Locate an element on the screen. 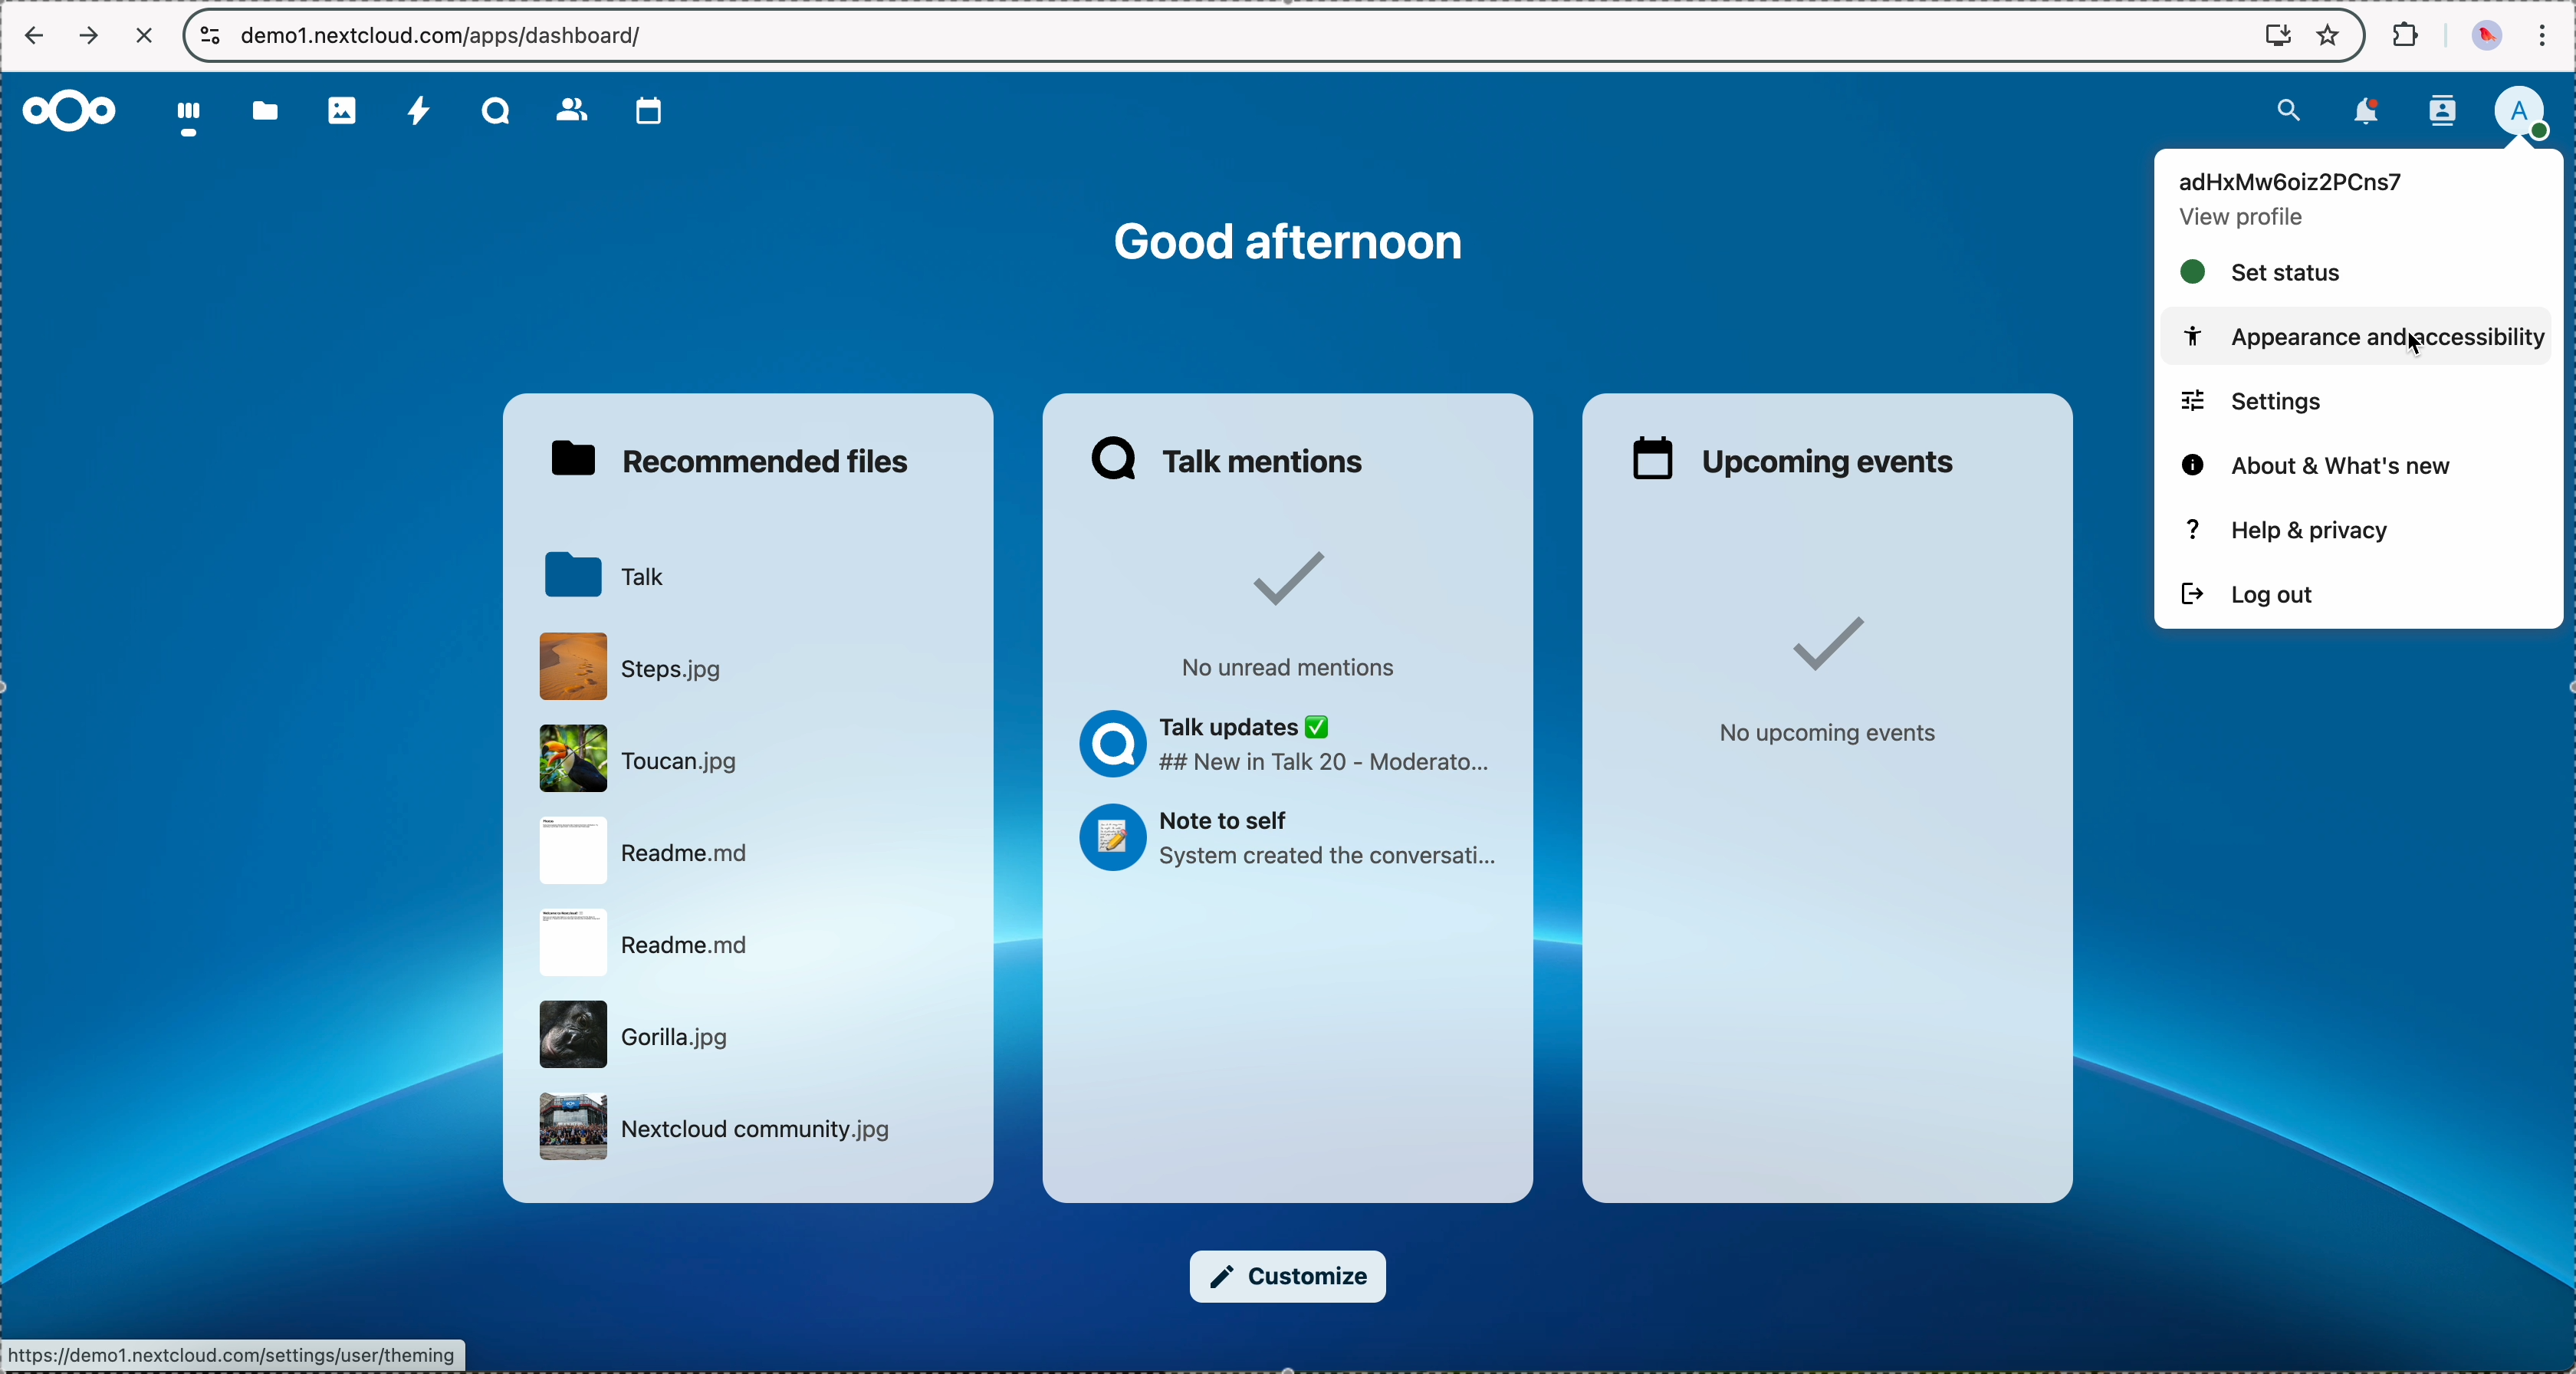 Image resolution: width=2576 pixels, height=1374 pixels. talk updates is located at coordinates (1291, 745).